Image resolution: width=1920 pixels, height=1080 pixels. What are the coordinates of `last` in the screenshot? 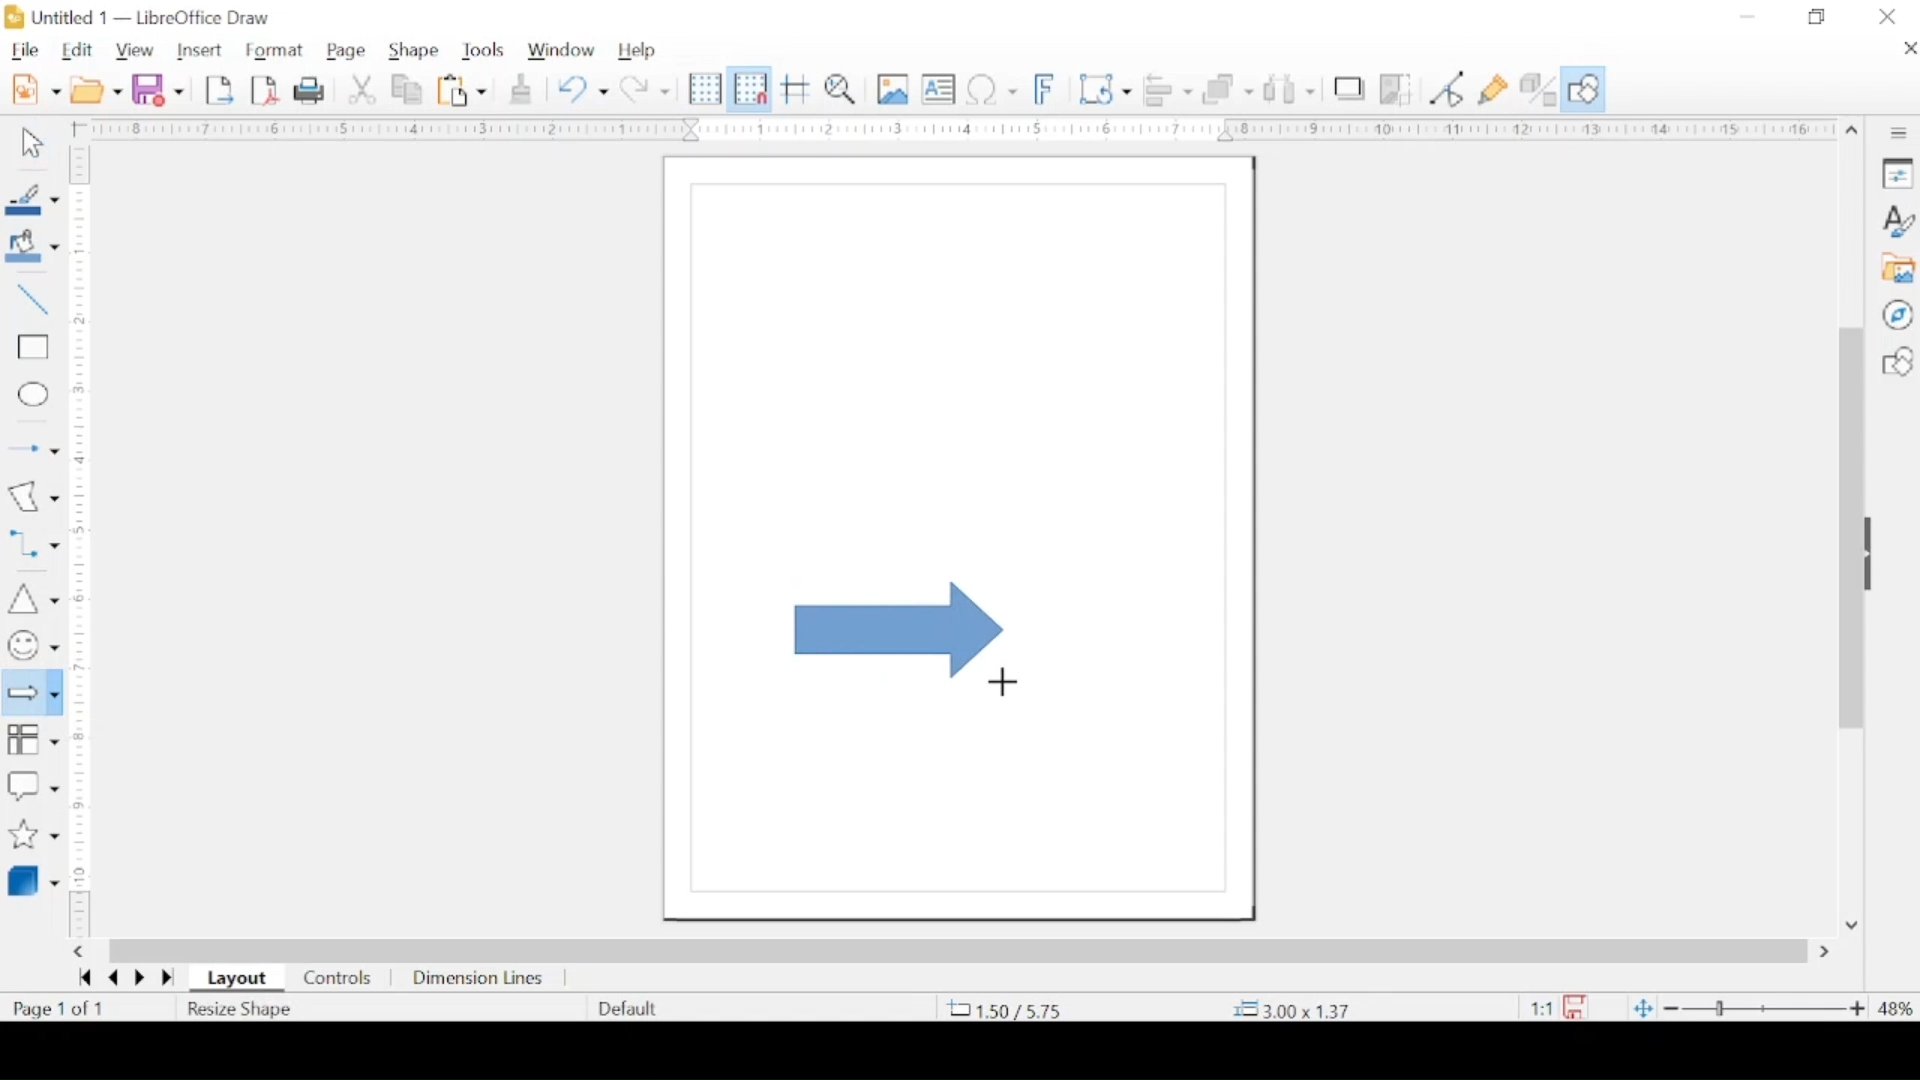 It's located at (168, 979).